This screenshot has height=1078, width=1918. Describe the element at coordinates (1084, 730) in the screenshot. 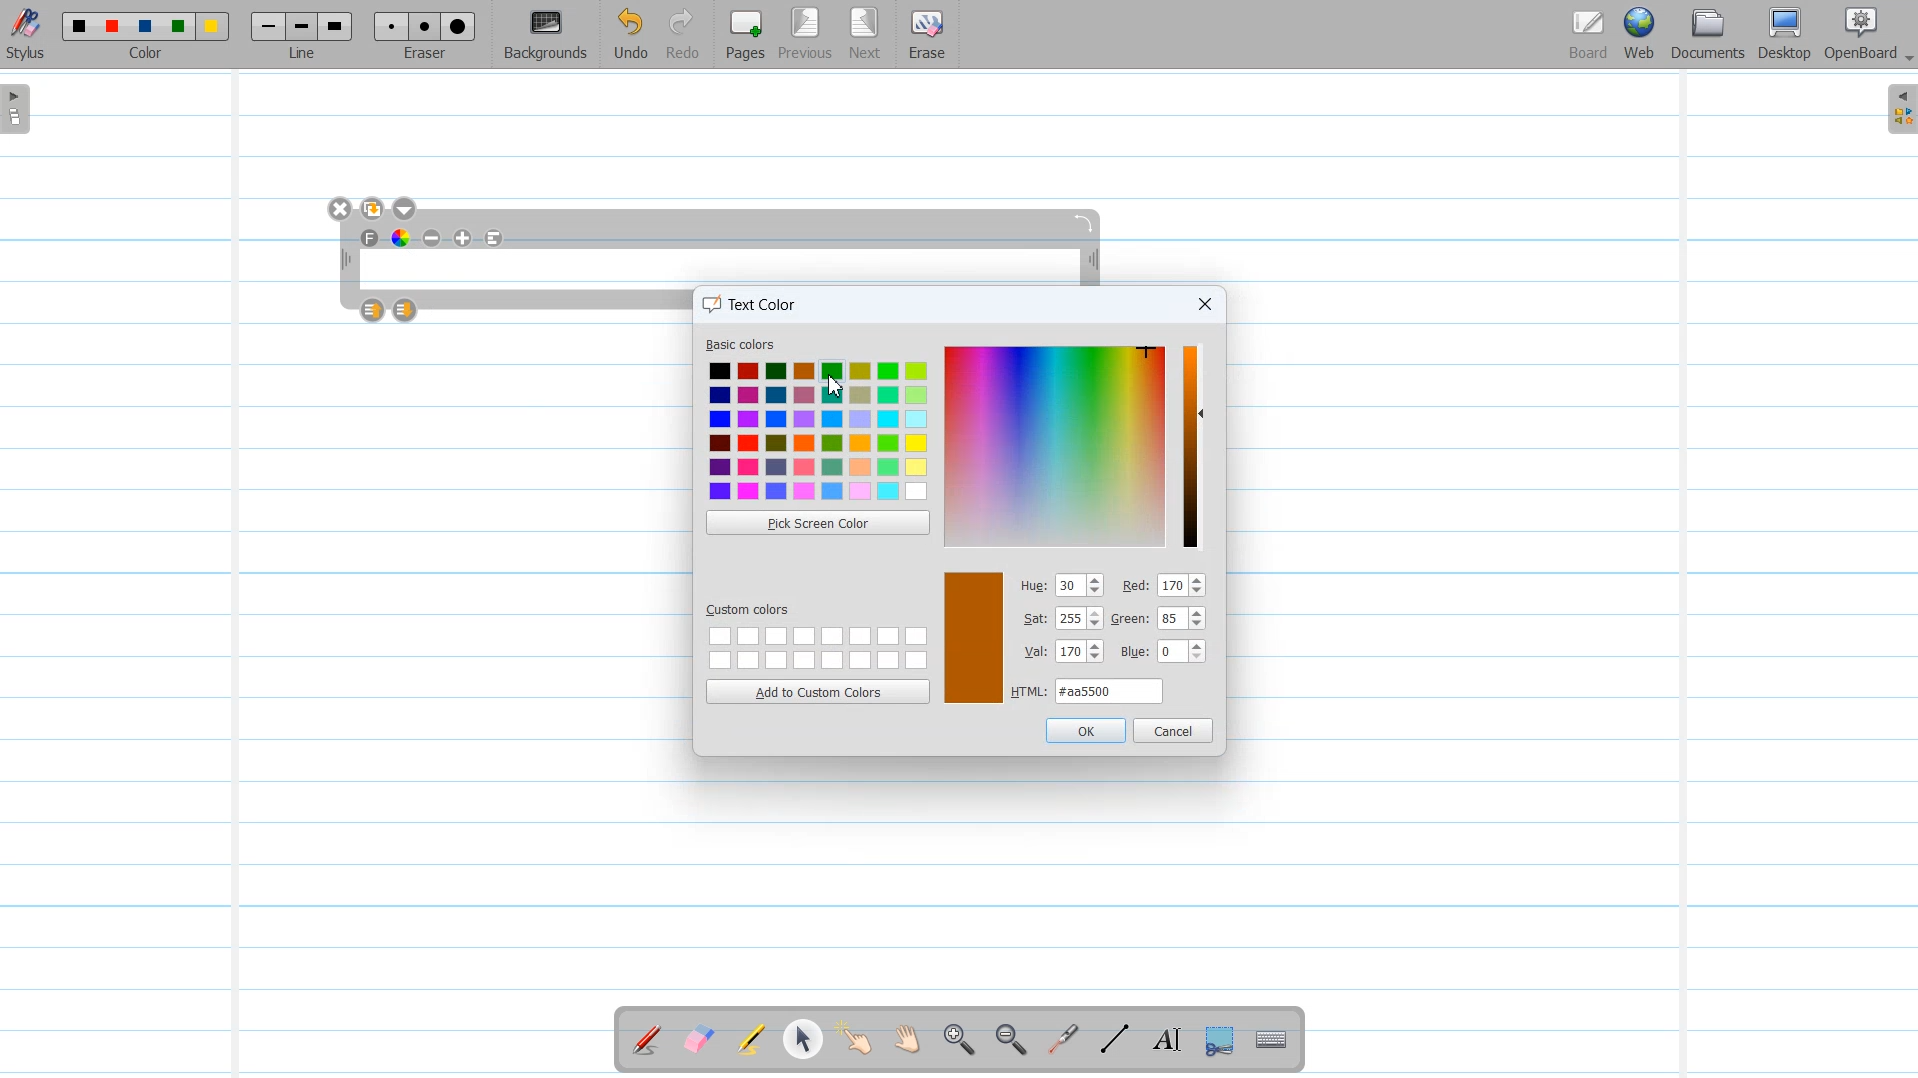

I see `OK` at that location.